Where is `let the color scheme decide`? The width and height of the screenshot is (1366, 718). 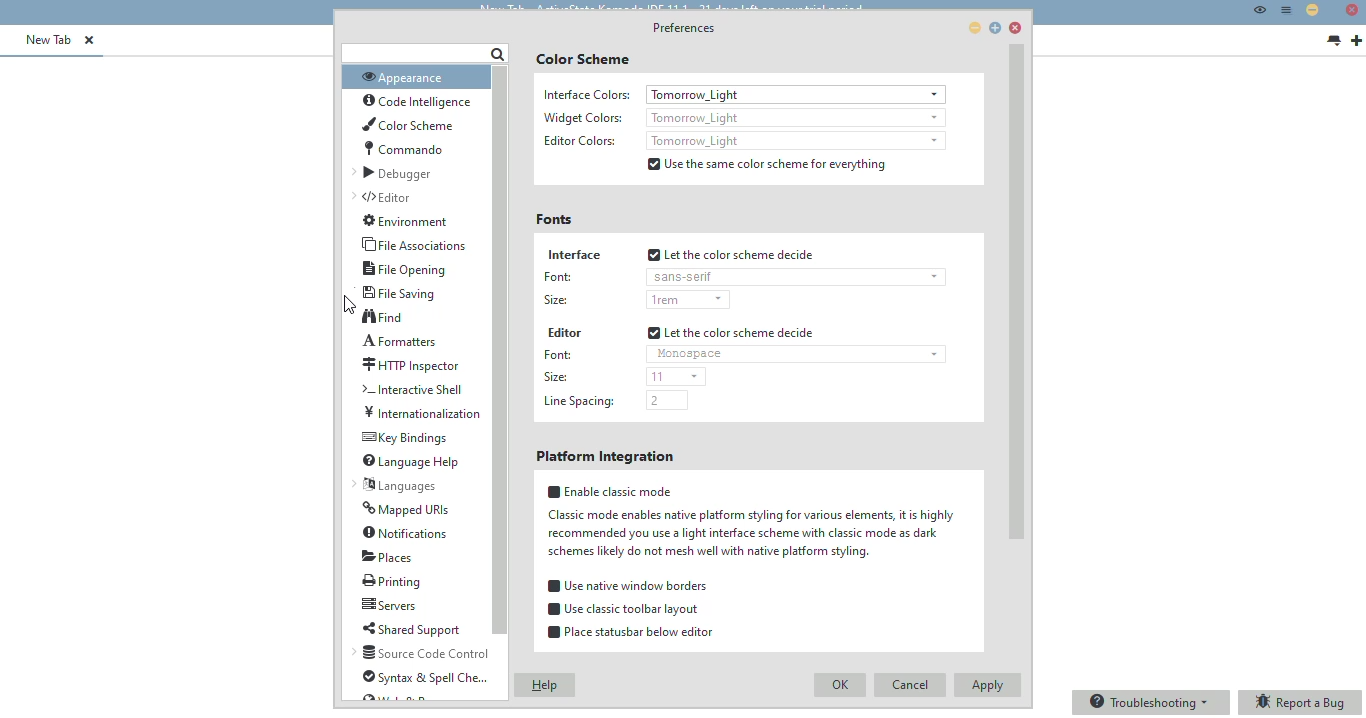
let the color scheme decide is located at coordinates (730, 332).